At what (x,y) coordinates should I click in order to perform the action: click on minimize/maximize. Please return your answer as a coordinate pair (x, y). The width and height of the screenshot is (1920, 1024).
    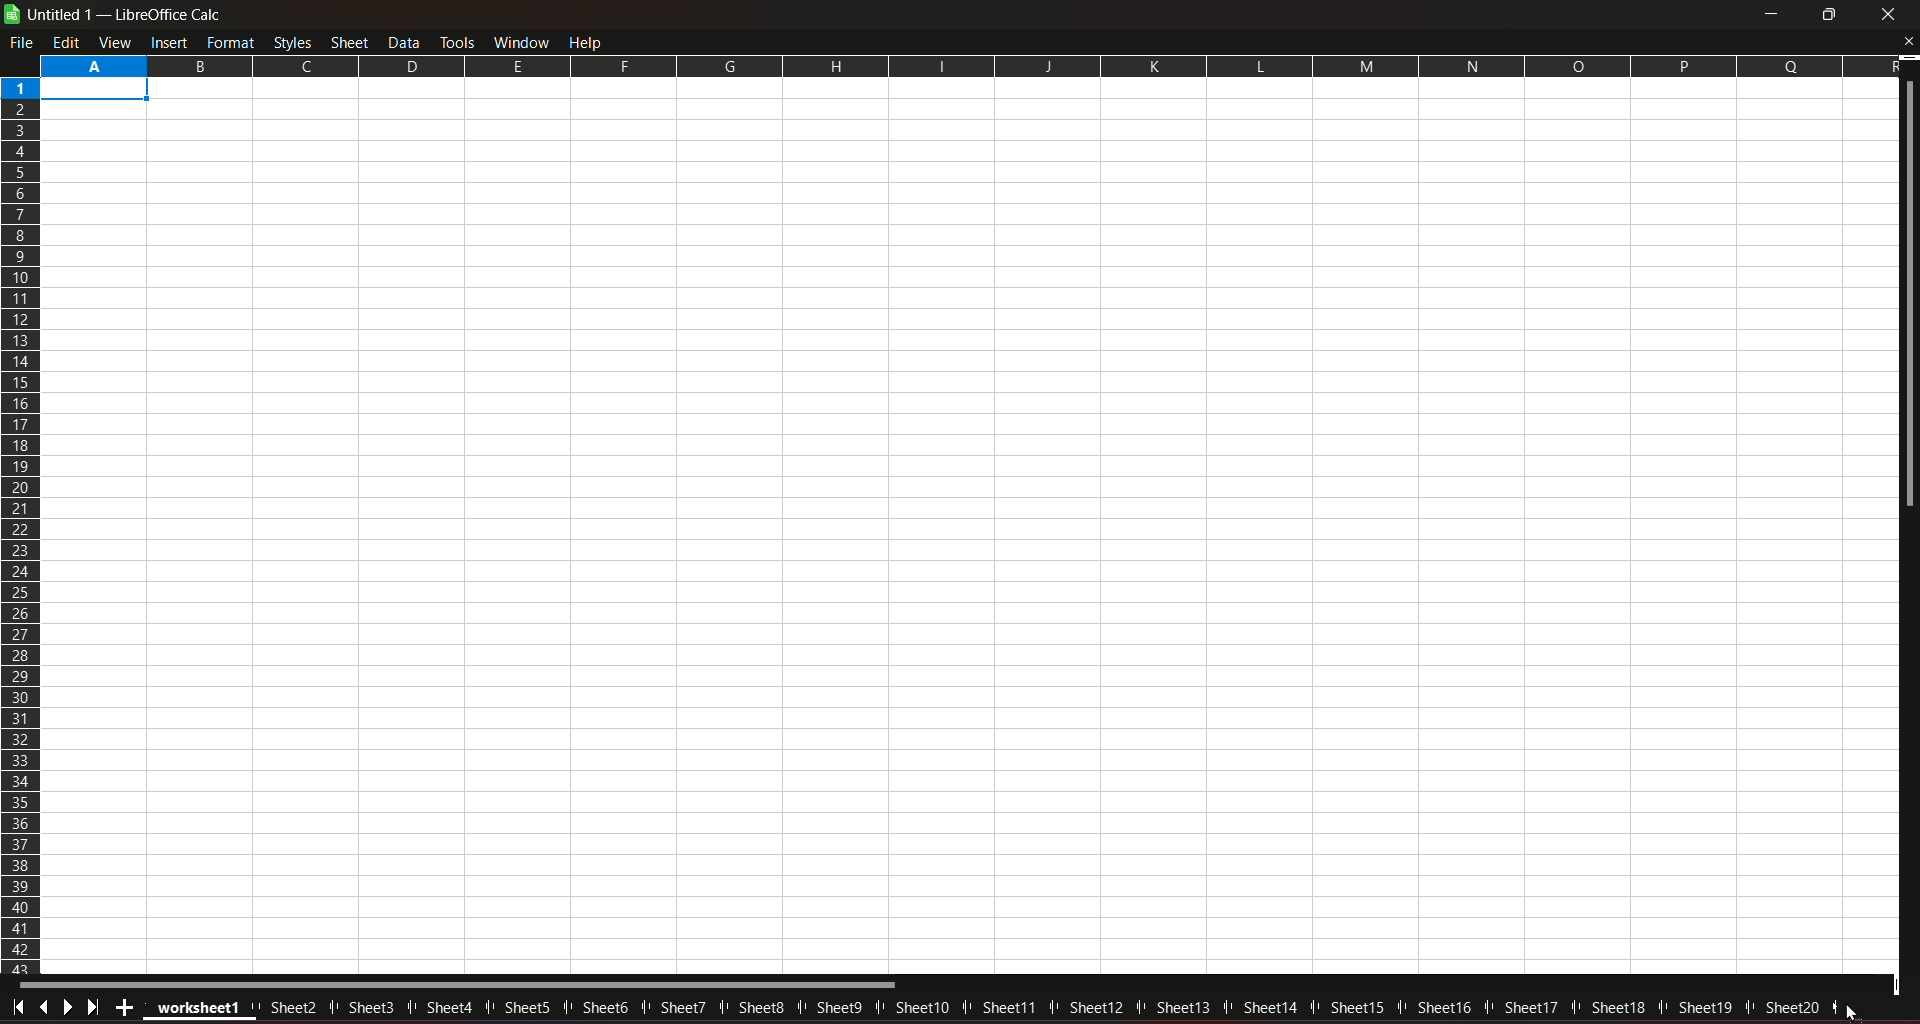
    Looking at the image, I should click on (1826, 15).